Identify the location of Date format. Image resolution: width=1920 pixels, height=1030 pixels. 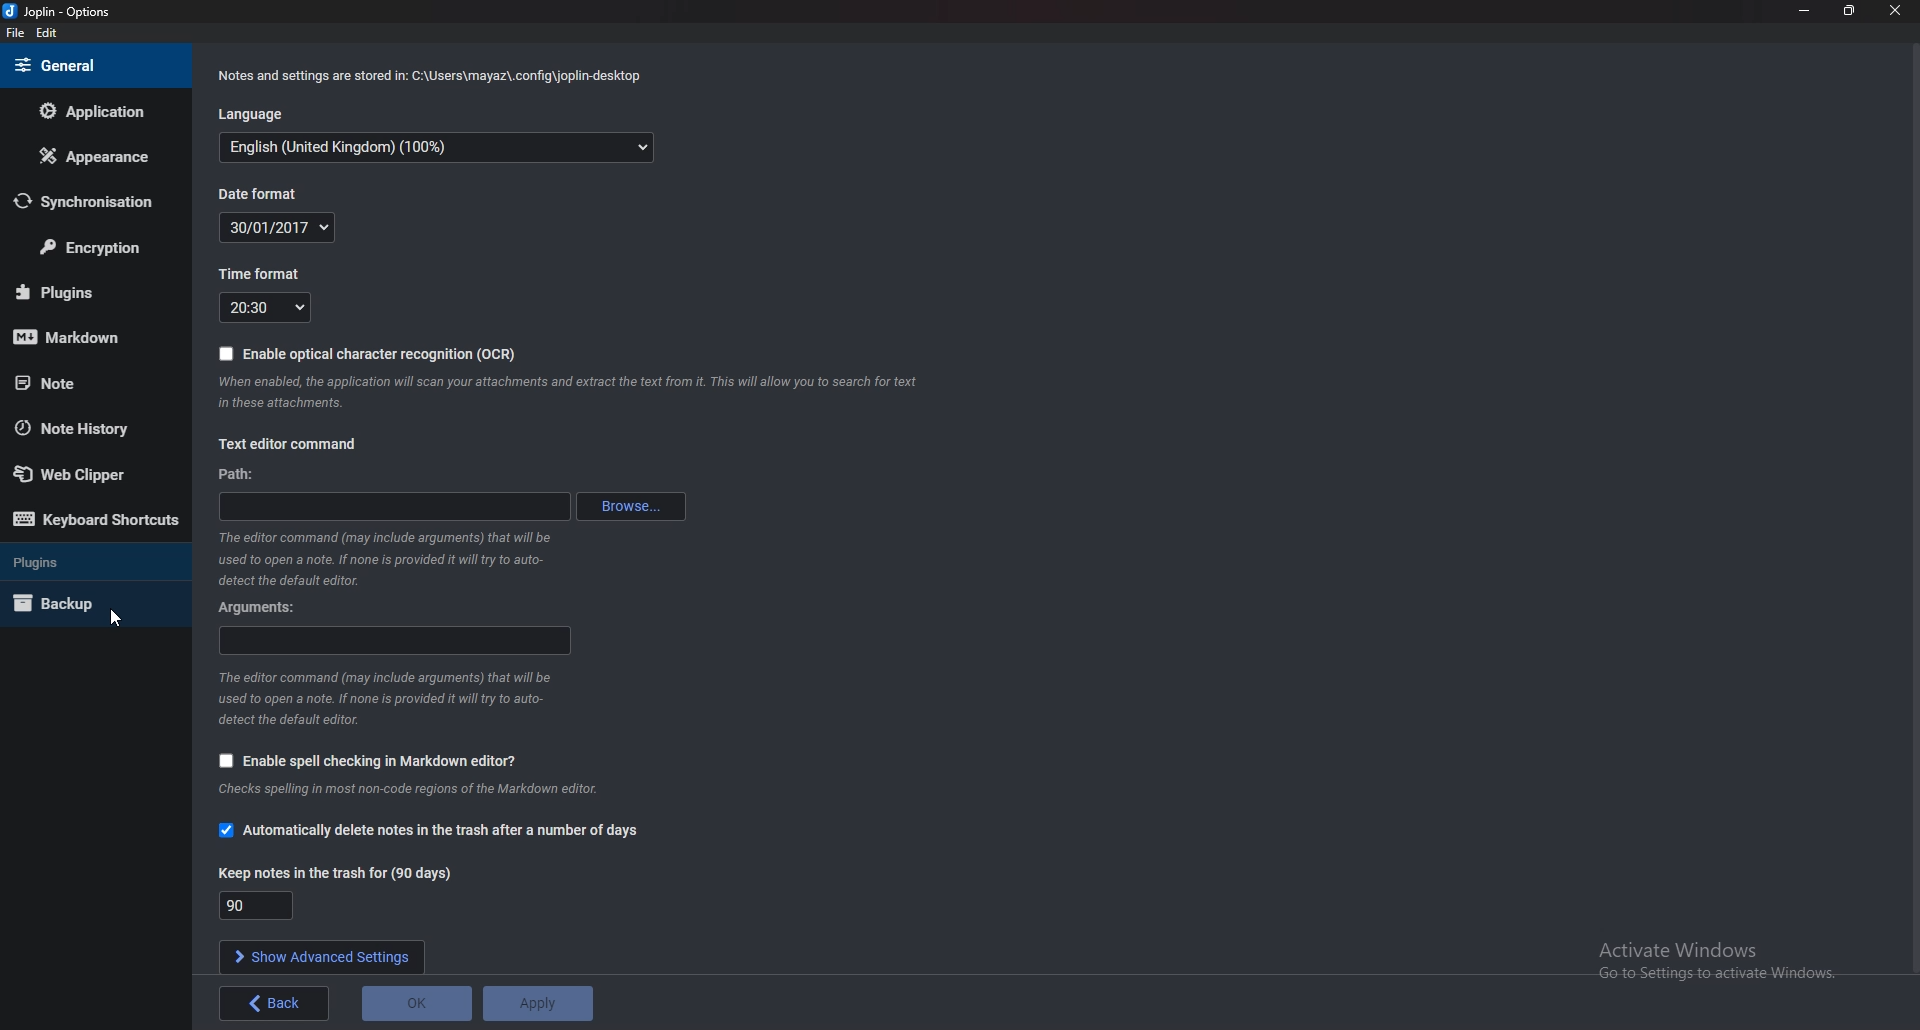
(262, 194).